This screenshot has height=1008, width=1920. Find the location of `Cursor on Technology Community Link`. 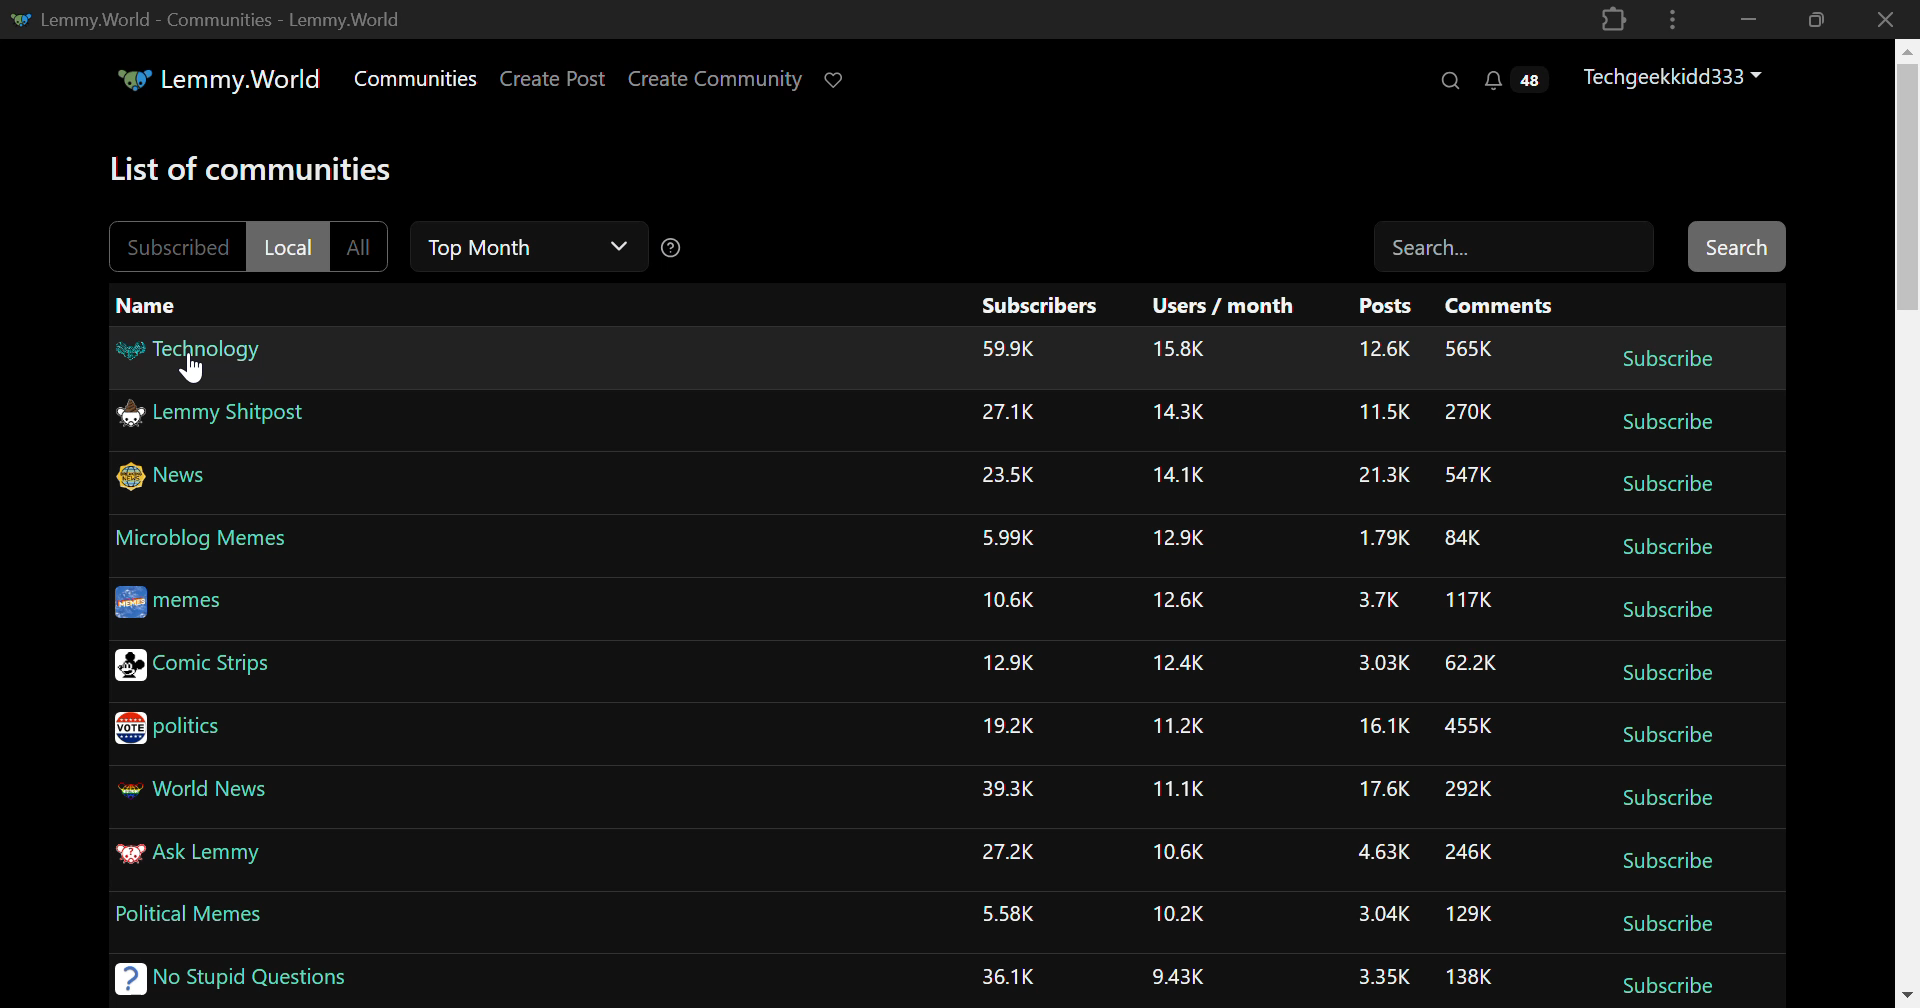

Cursor on Technology Community Link is located at coordinates (191, 365).